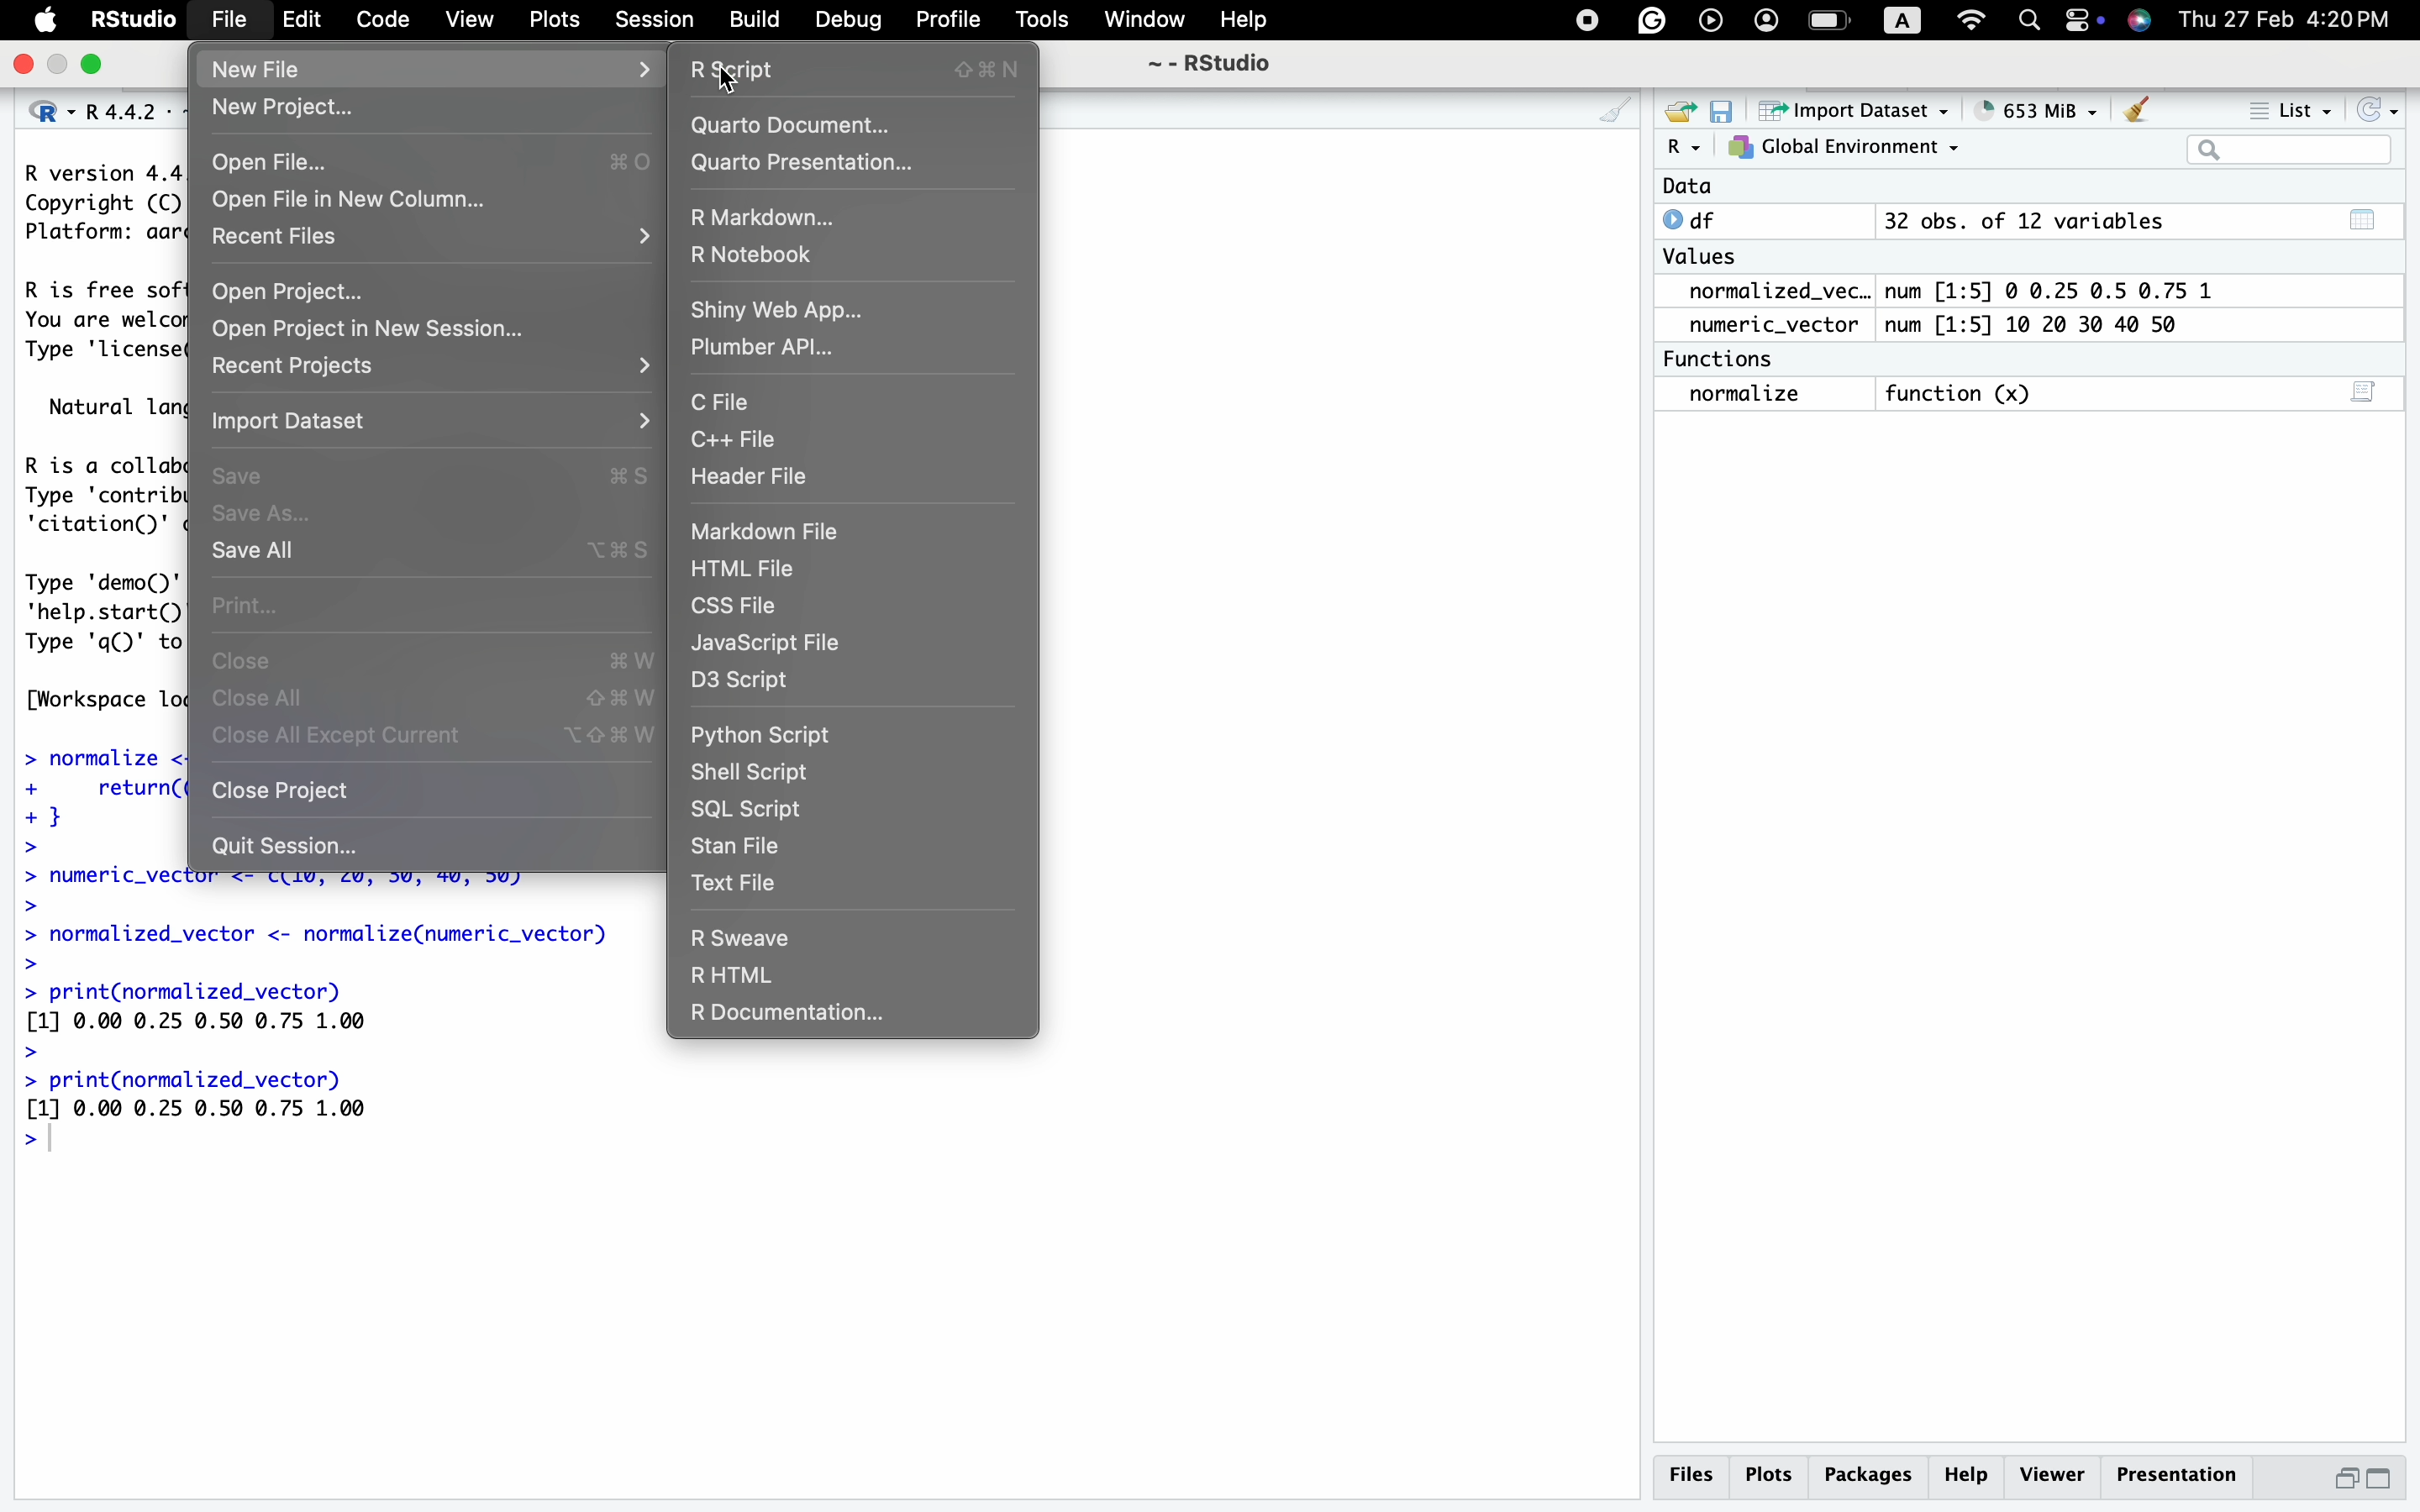 The image size is (2420, 1512). I want to click on Save AS, so click(259, 516).